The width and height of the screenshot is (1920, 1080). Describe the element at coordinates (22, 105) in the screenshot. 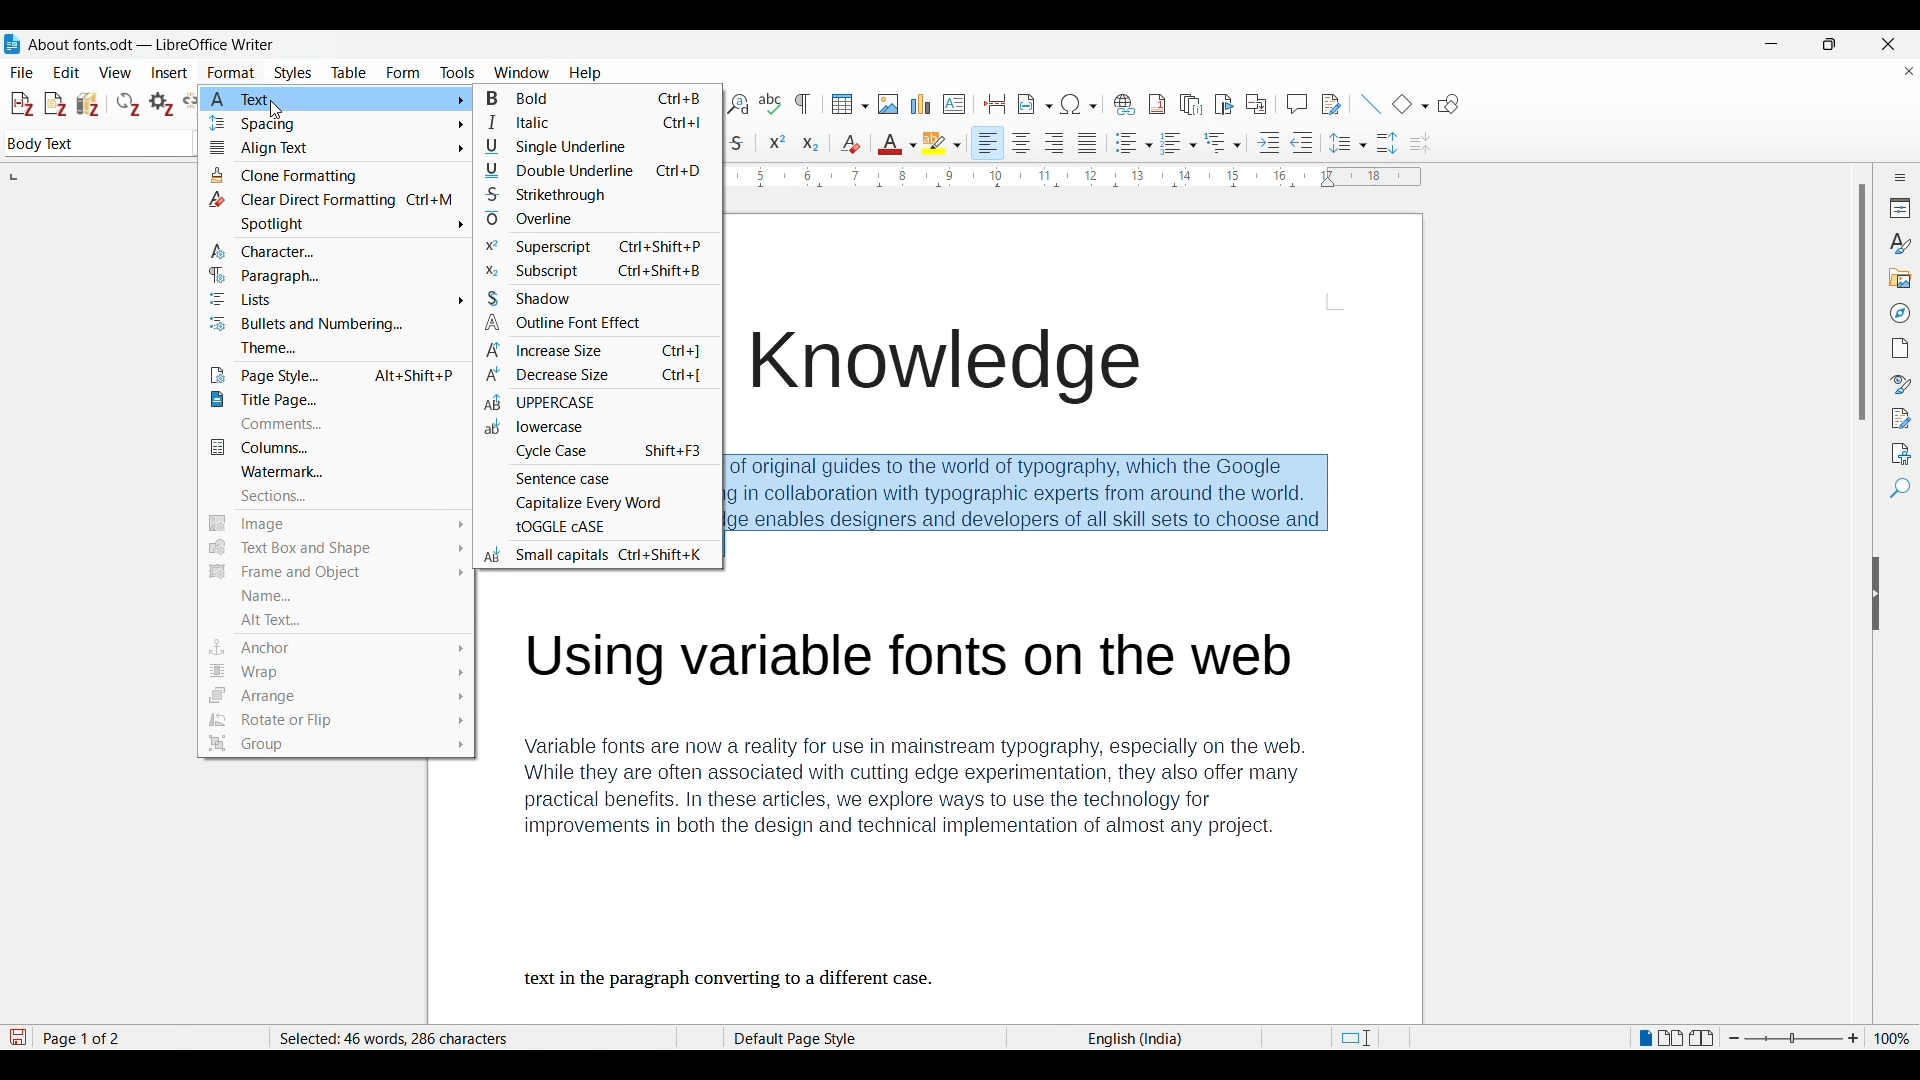

I see `Add\Edit citation` at that location.